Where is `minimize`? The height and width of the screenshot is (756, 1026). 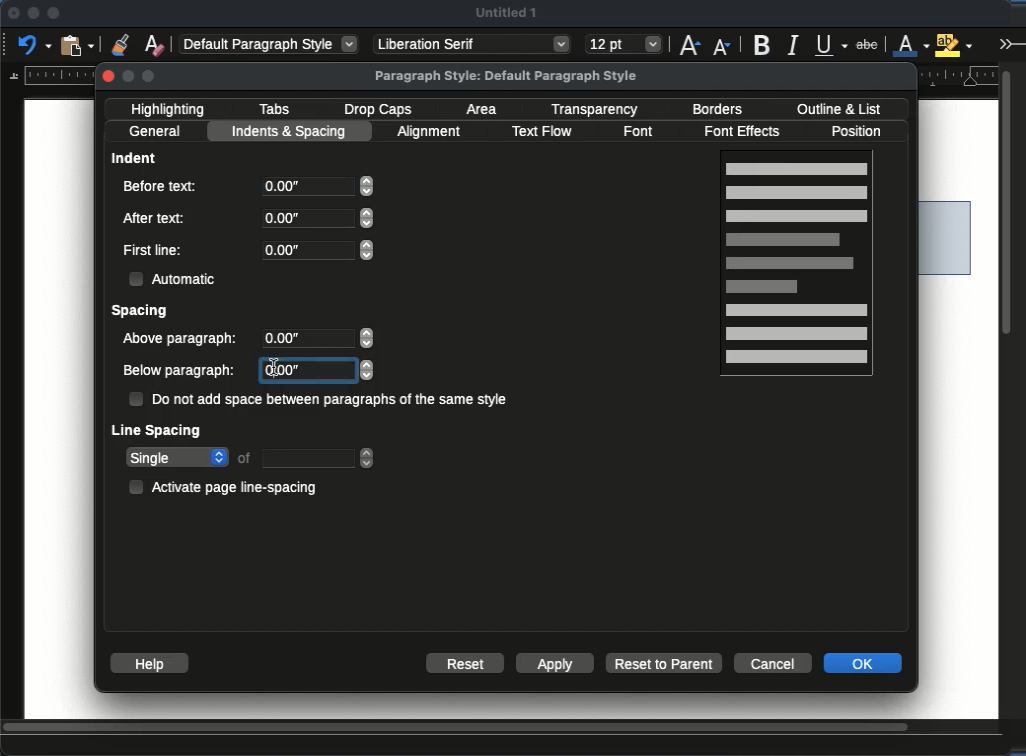 minimize is located at coordinates (33, 13).